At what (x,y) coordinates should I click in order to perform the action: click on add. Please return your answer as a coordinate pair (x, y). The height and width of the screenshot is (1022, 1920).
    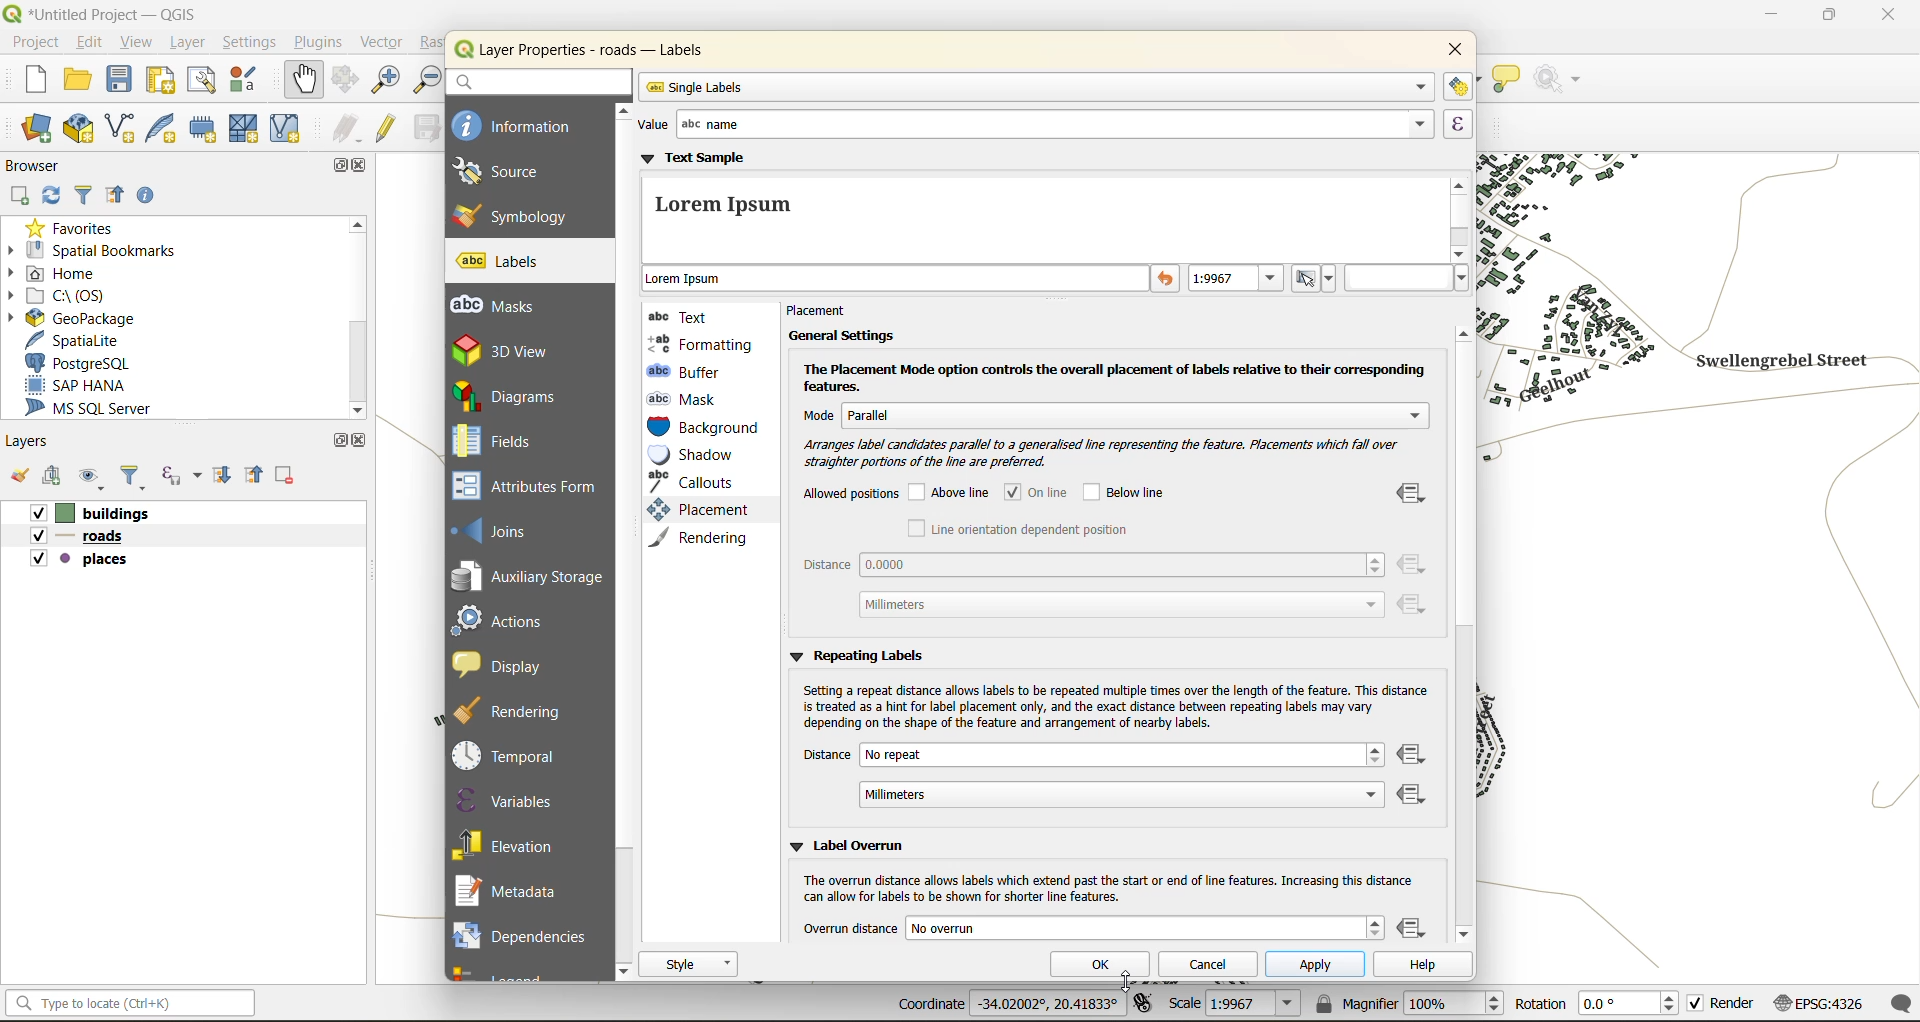
    Looking at the image, I should click on (21, 196).